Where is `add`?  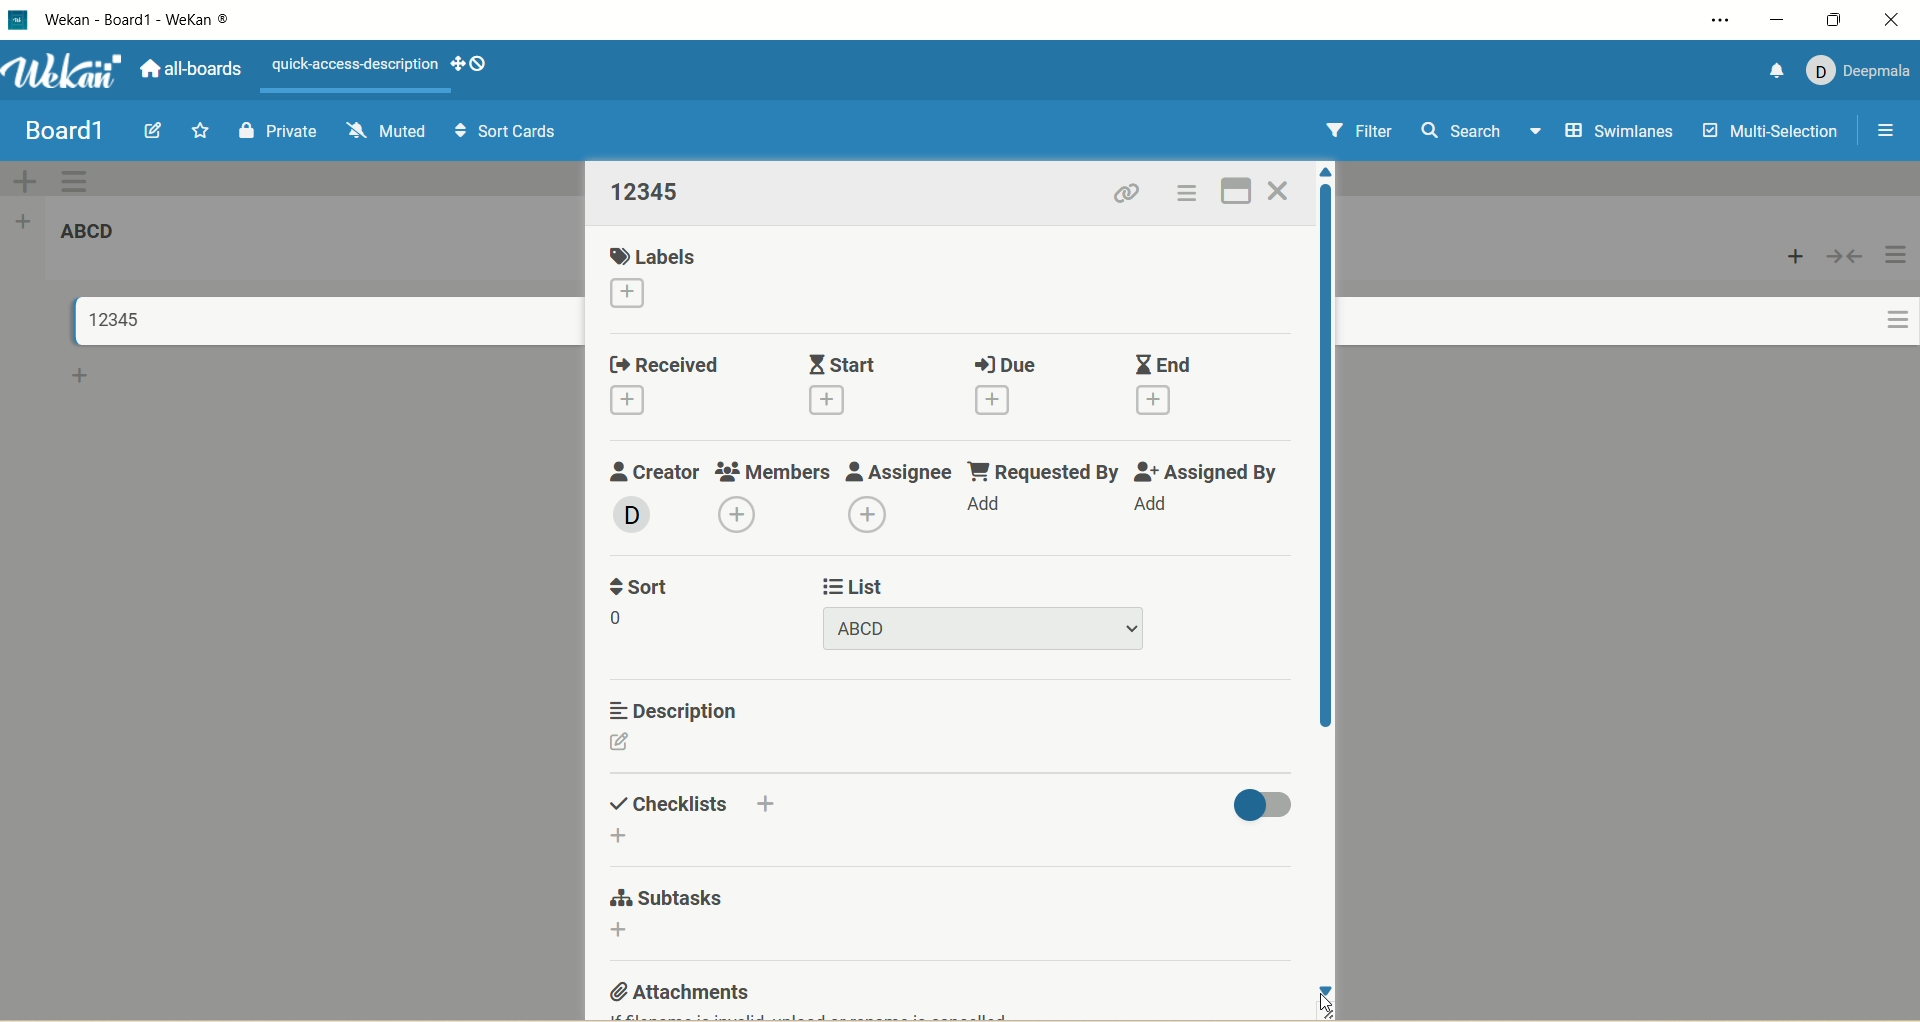 add is located at coordinates (1153, 508).